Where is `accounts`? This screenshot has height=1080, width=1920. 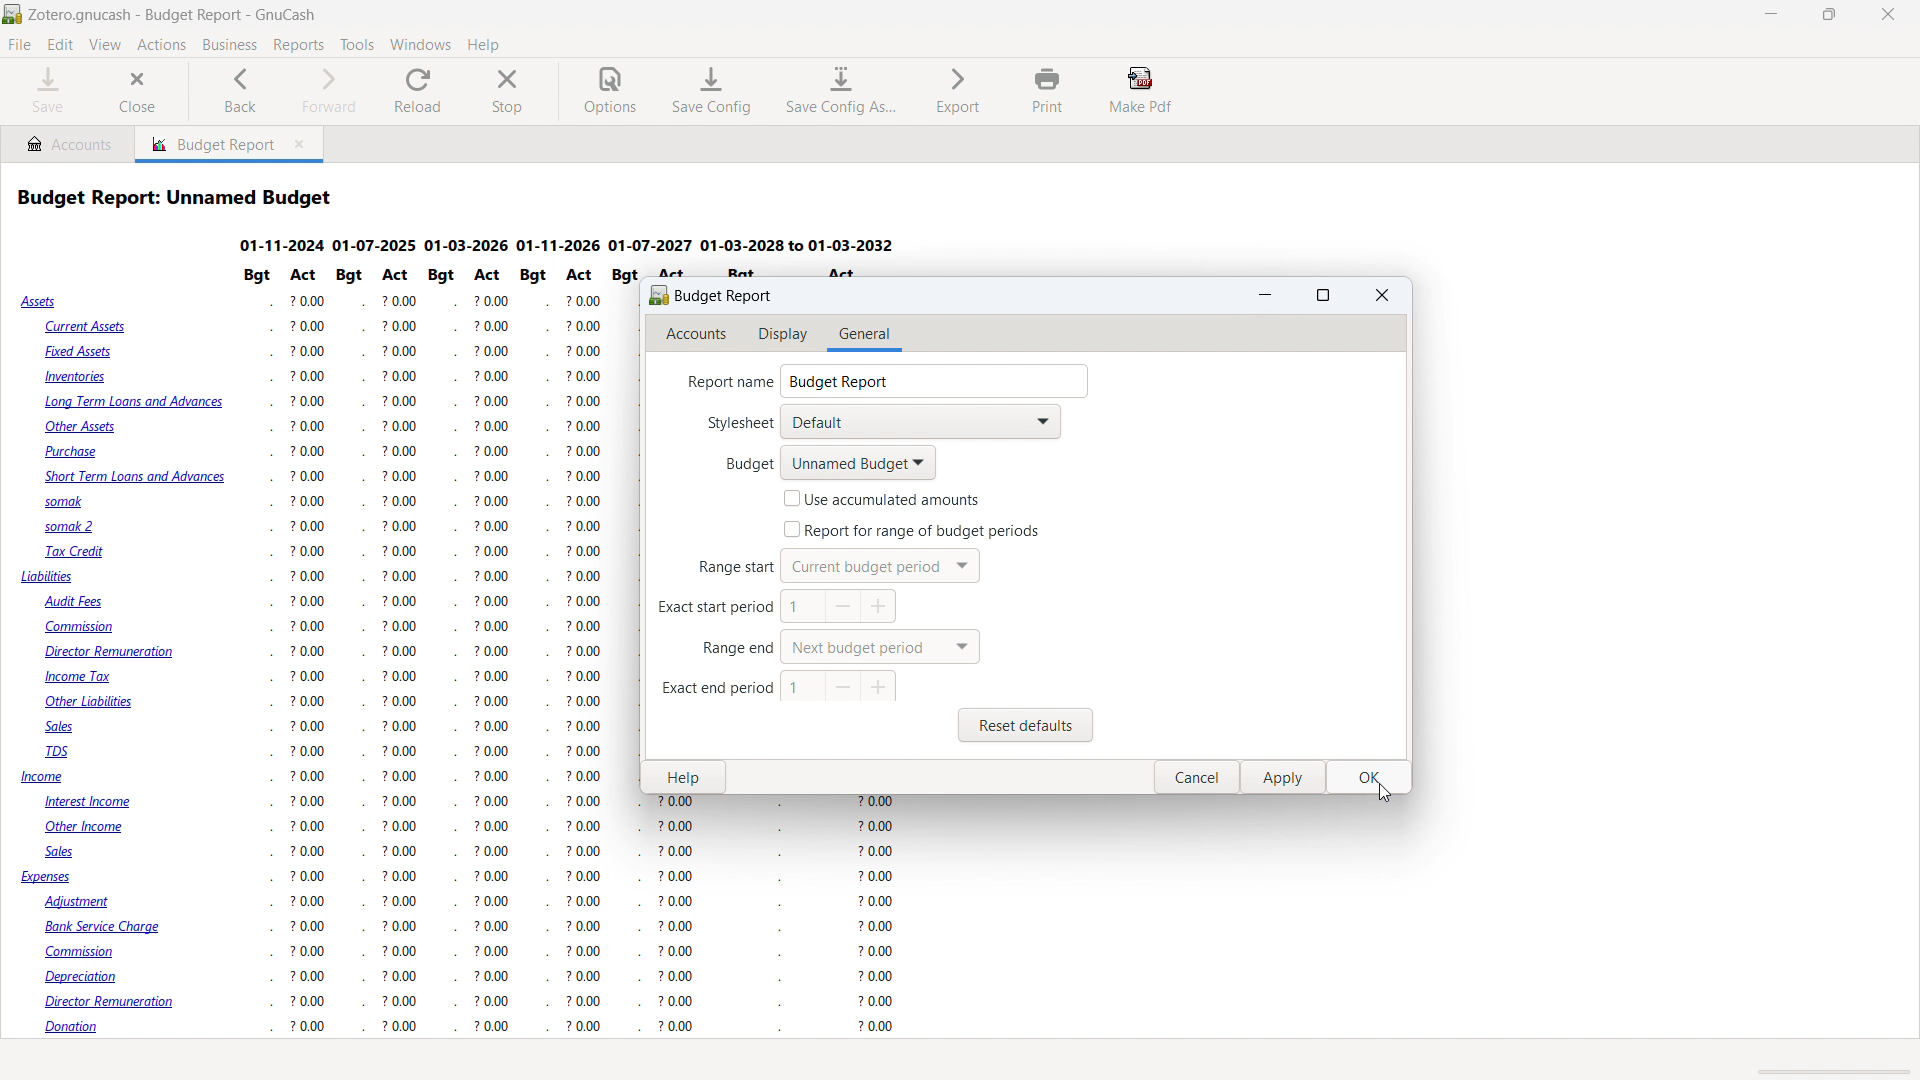 accounts is located at coordinates (698, 335).